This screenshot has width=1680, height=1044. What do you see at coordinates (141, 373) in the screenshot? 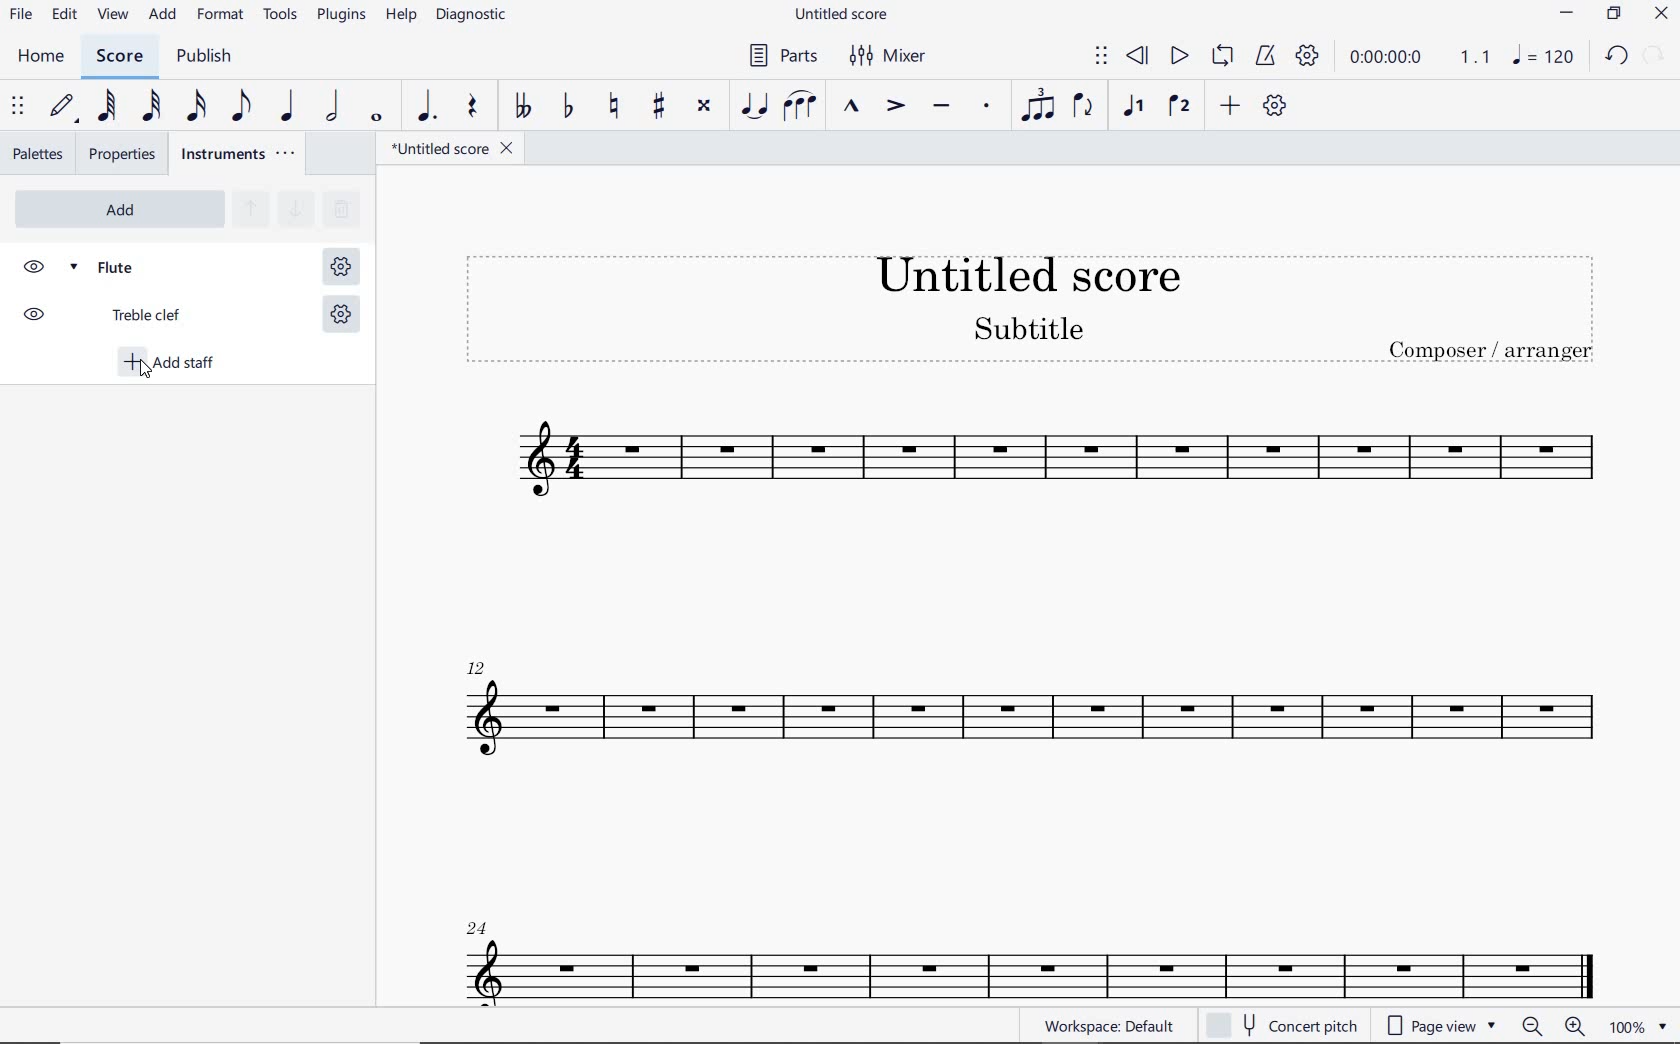
I see `cursor` at bounding box center [141, 373].